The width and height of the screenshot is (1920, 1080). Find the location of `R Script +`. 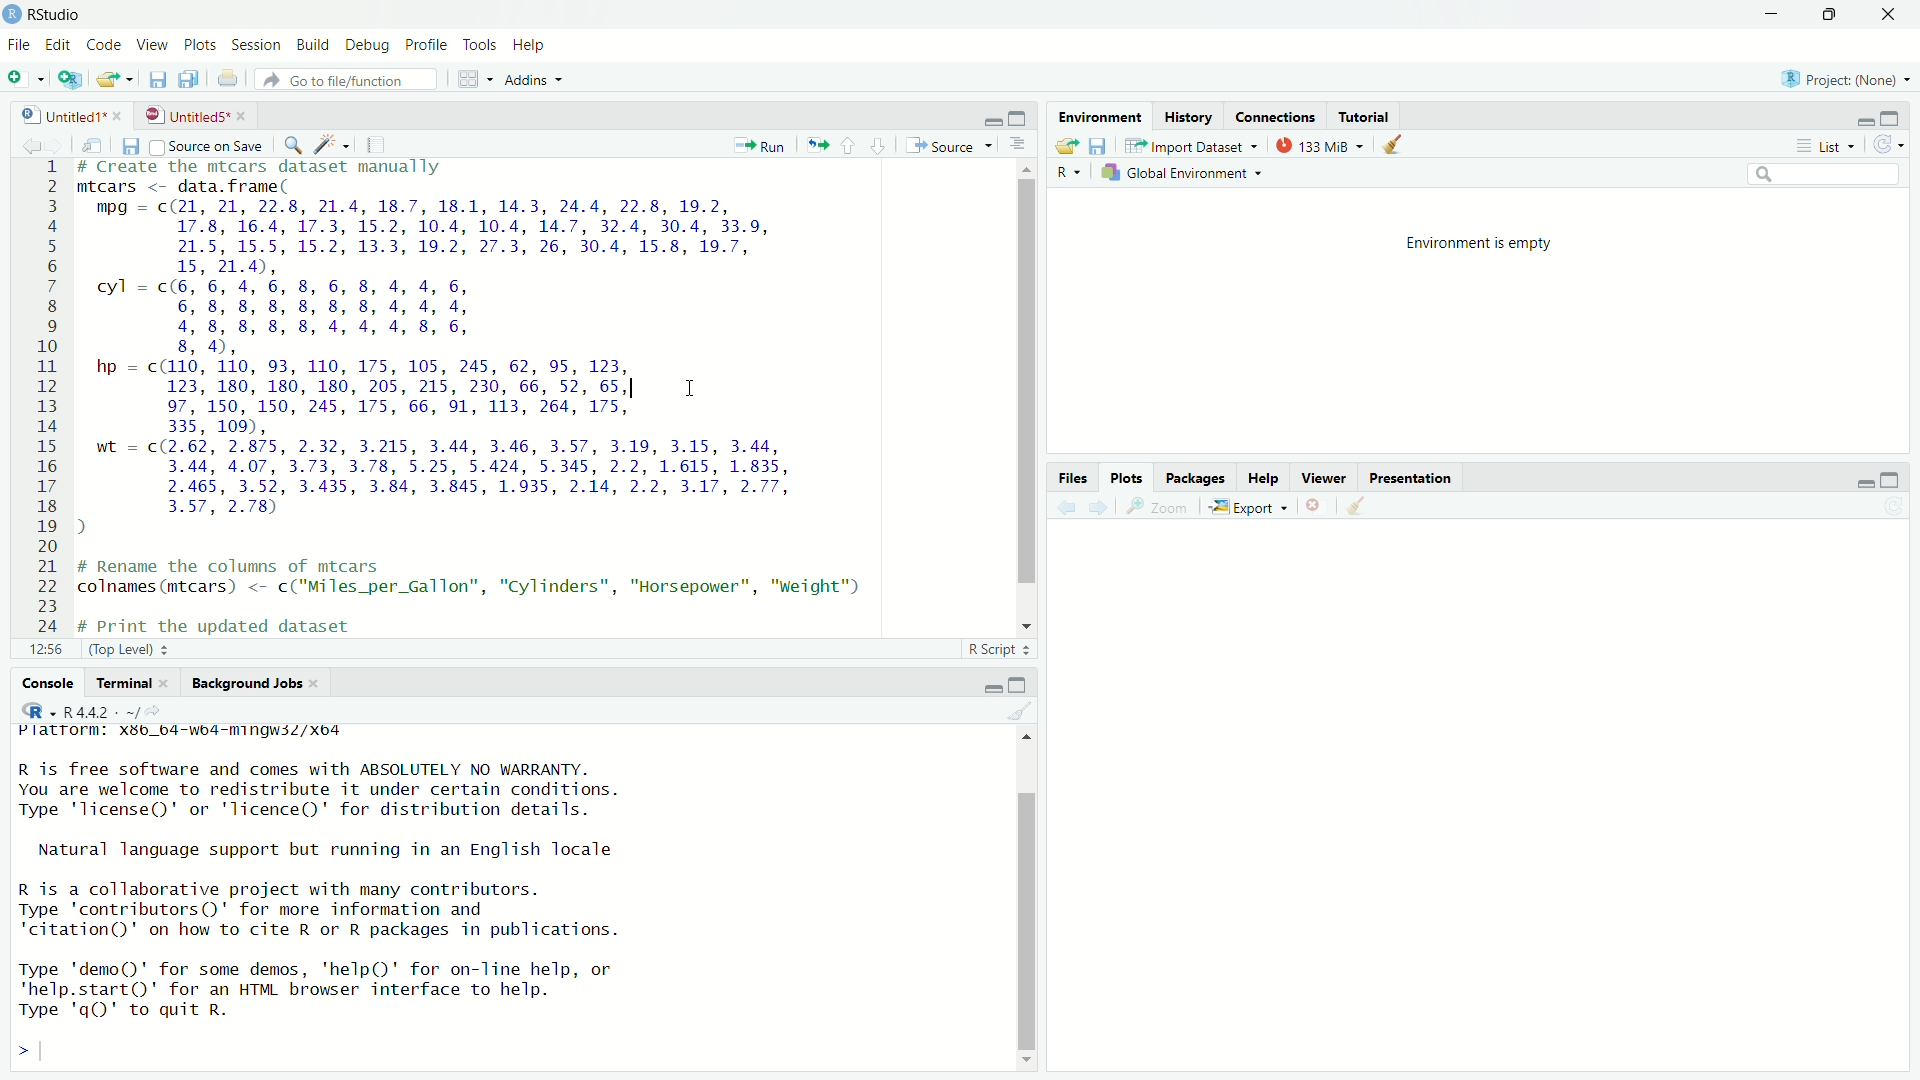

R Script + is located at coordinates (994, 652).